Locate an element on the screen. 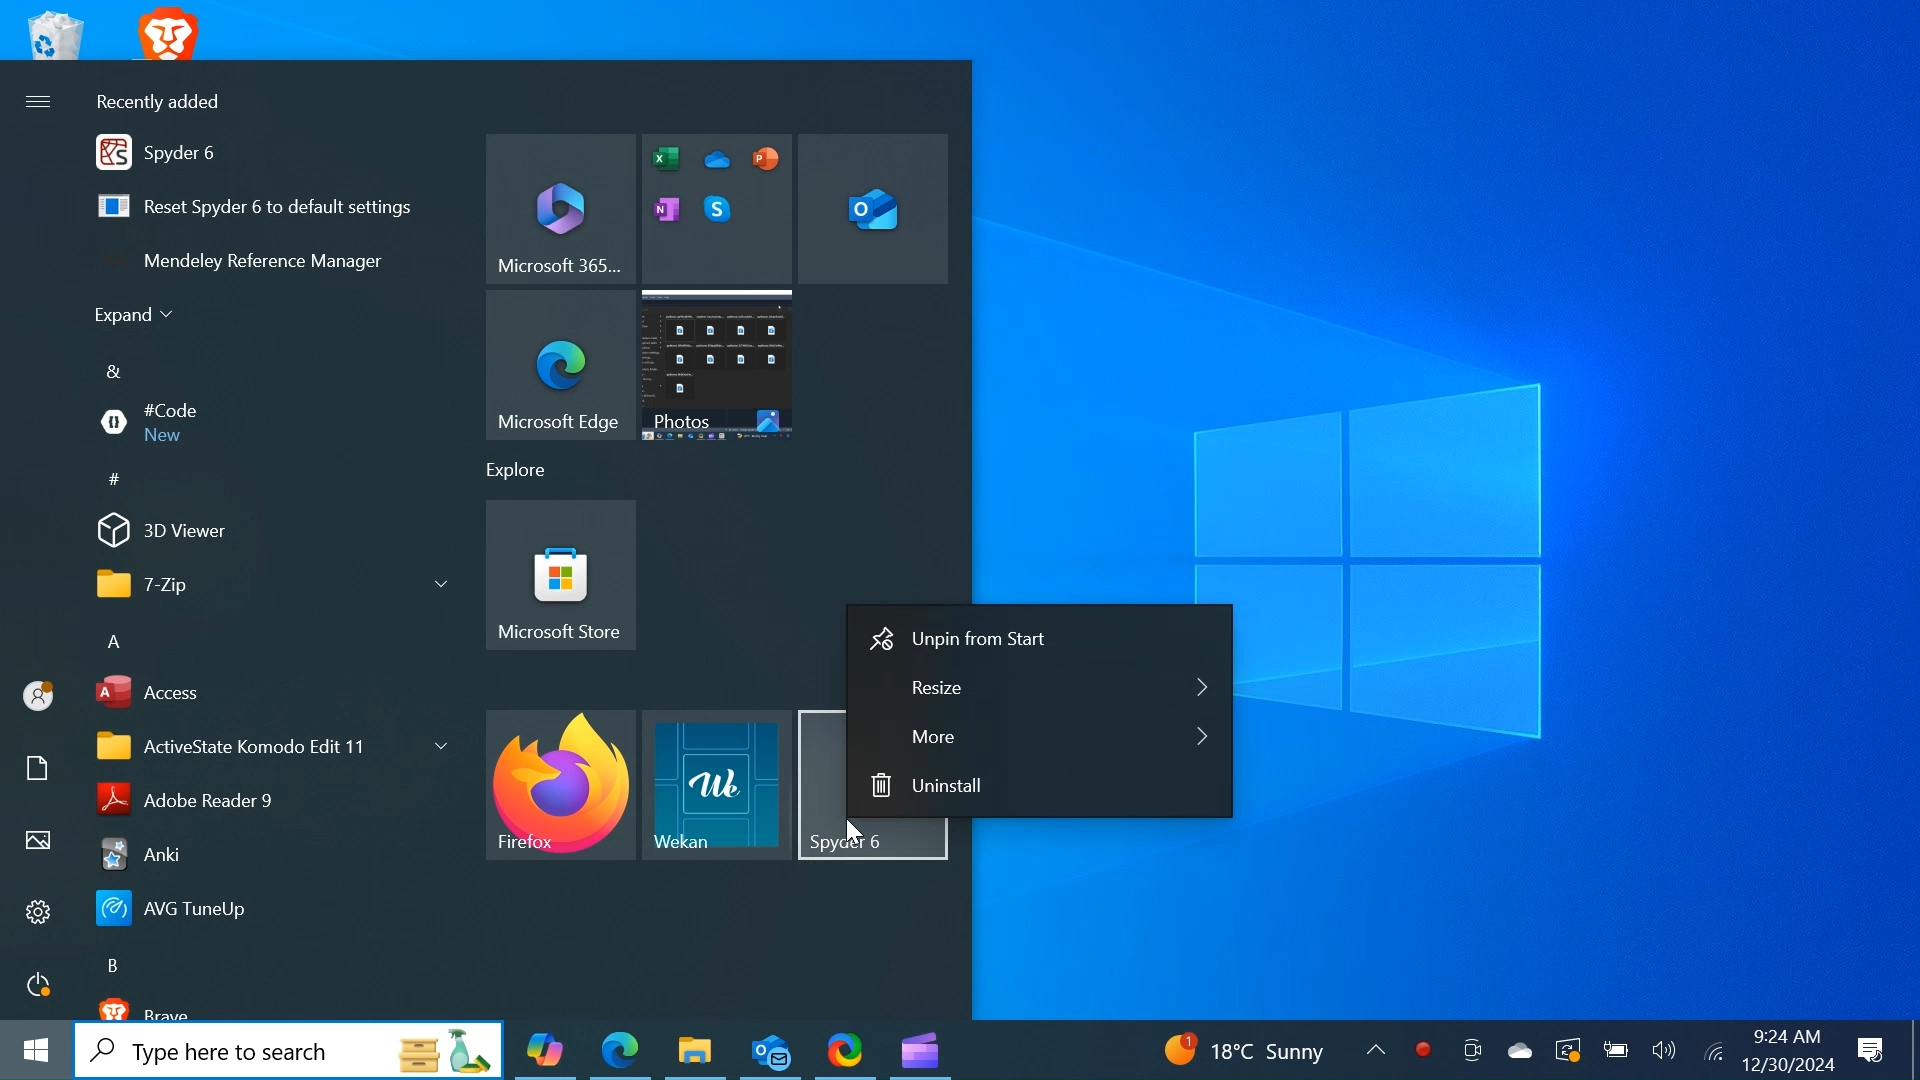 Image resolution: width=1920 pixels, height=1080 pixels. Microsoft Outlook is located at coordinates (875, 208).